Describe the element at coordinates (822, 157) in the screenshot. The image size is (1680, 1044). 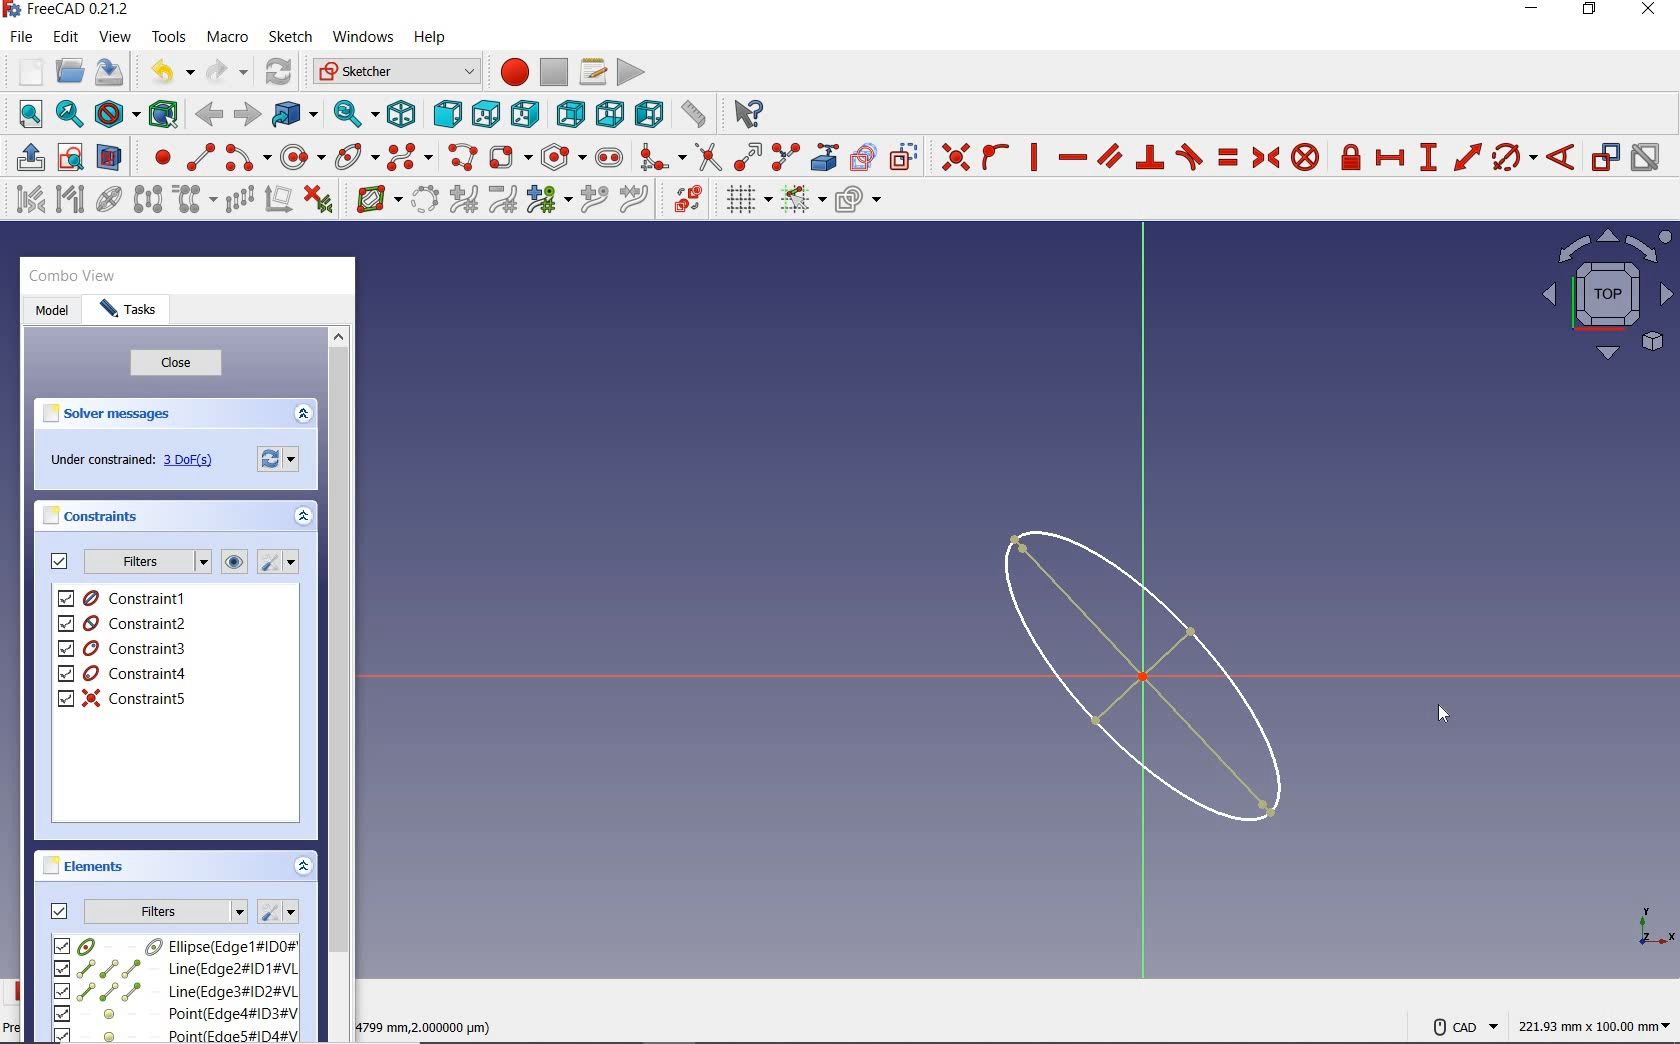
I see `create external geometry` at that location.